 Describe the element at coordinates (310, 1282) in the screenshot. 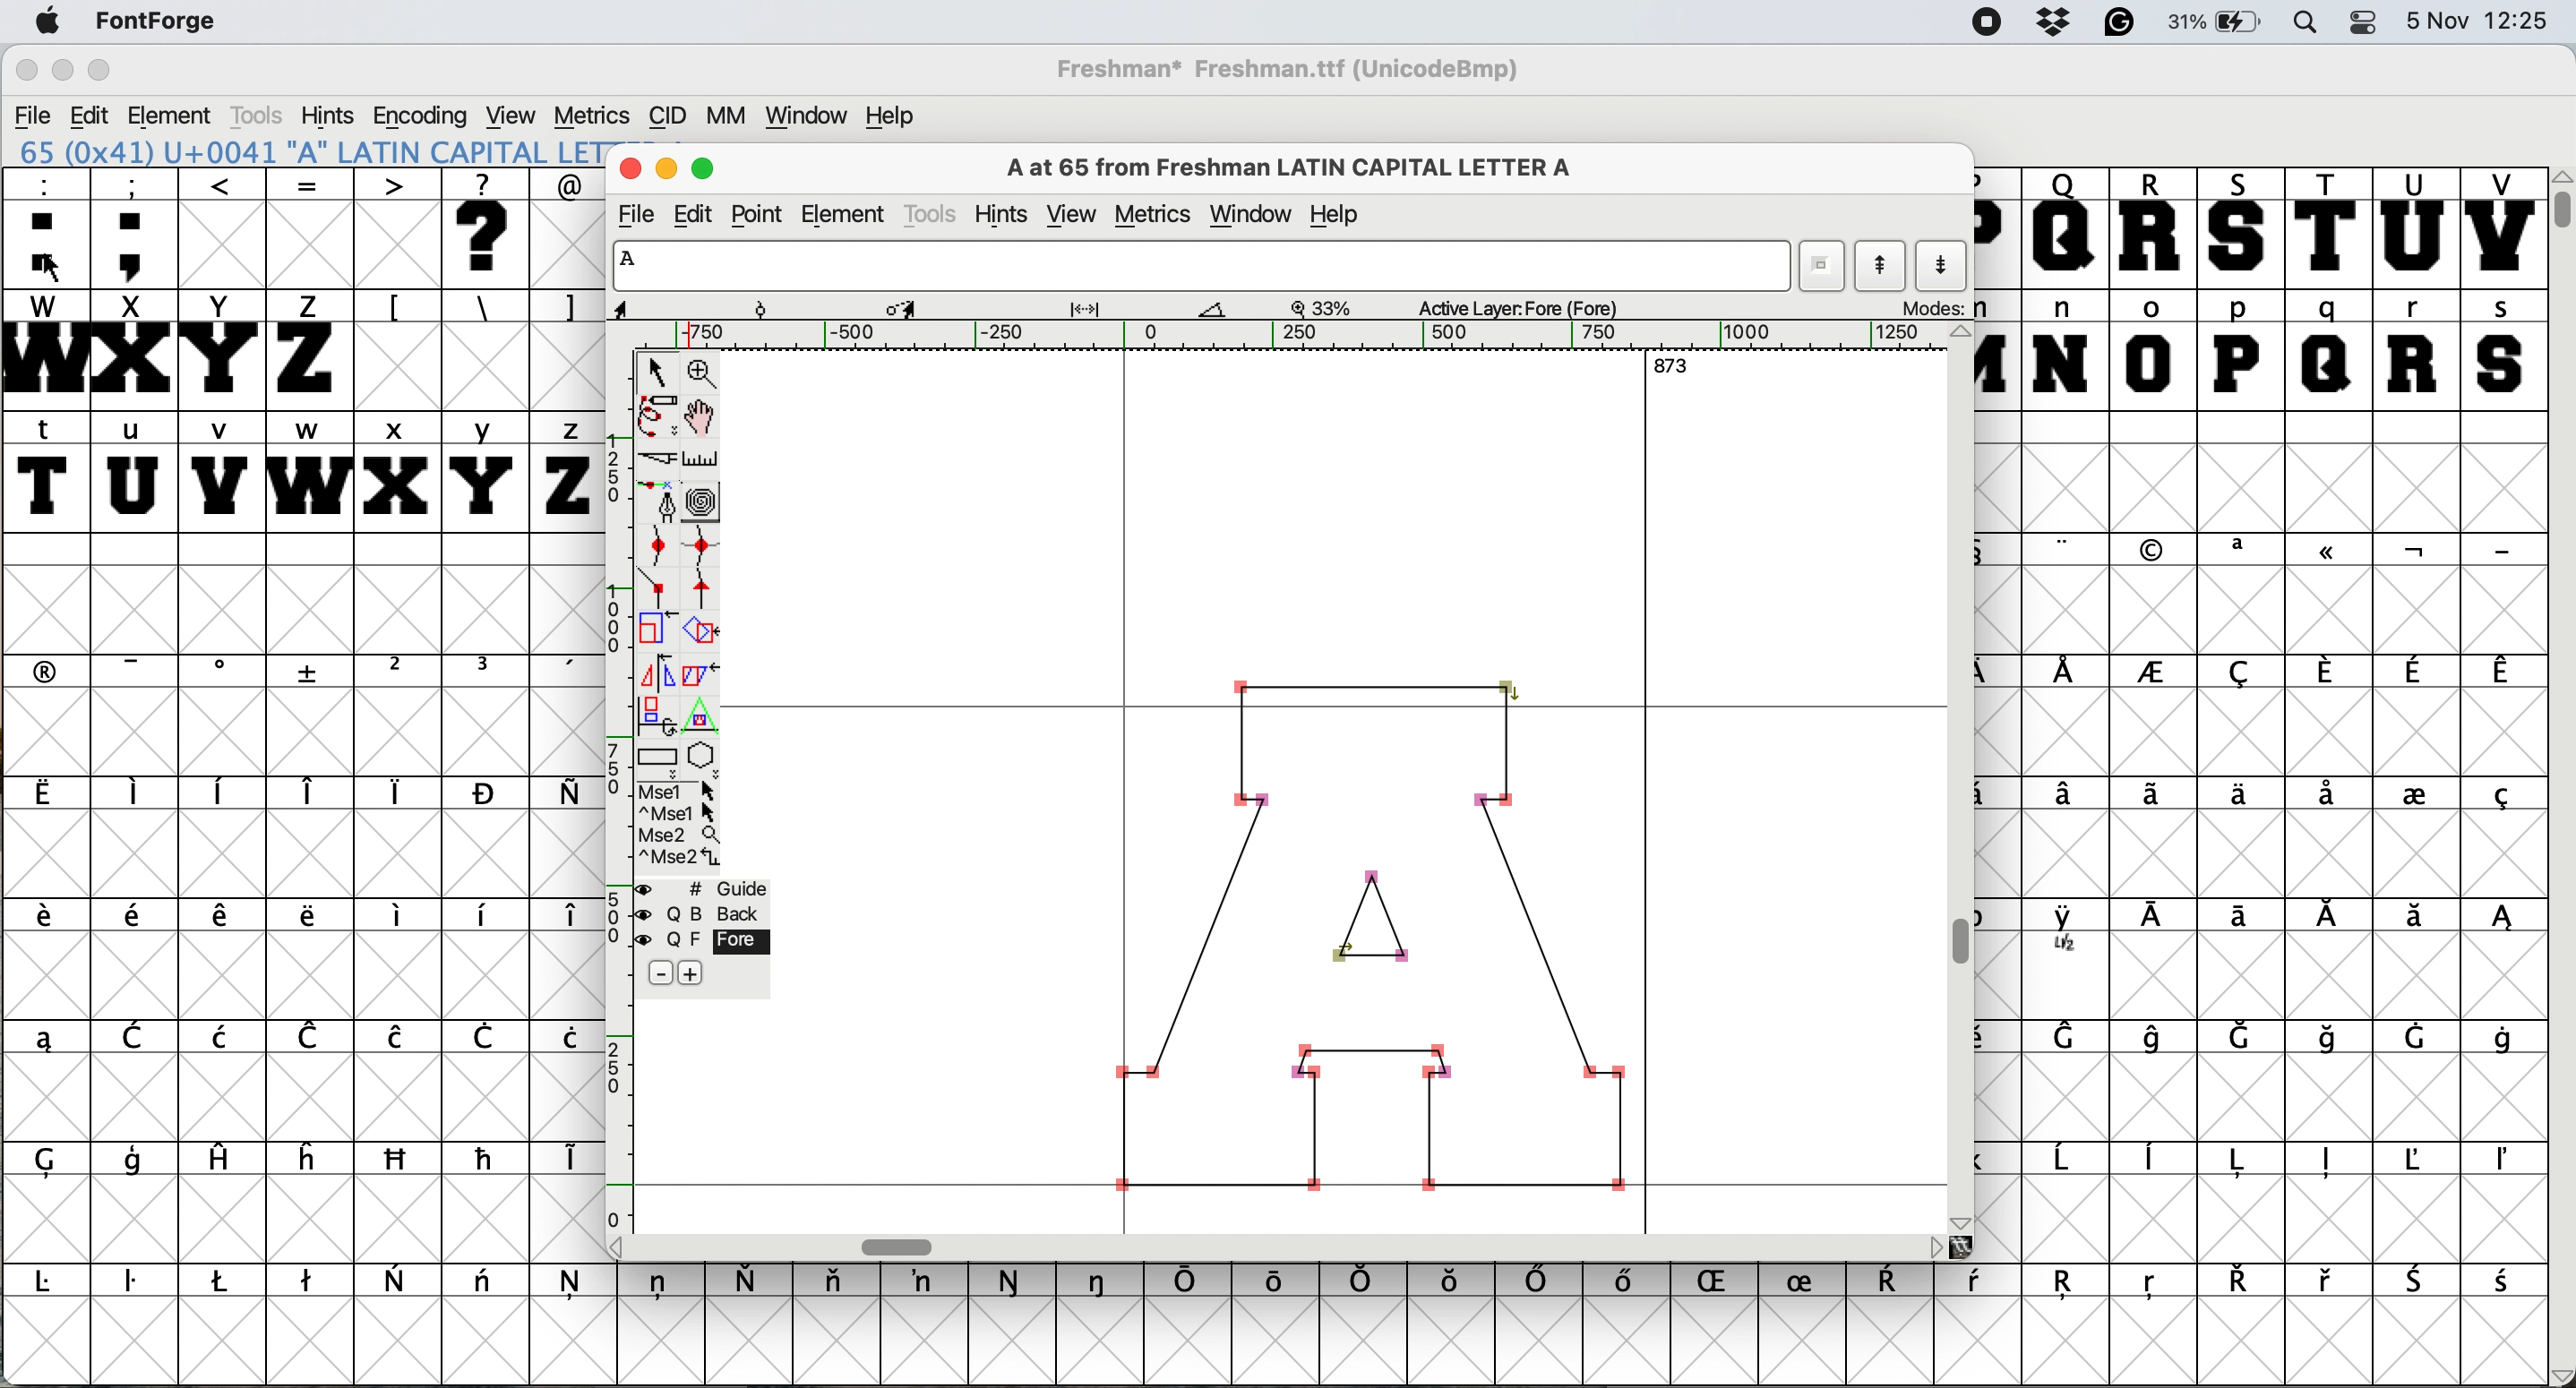

I see `symbol` at that location.